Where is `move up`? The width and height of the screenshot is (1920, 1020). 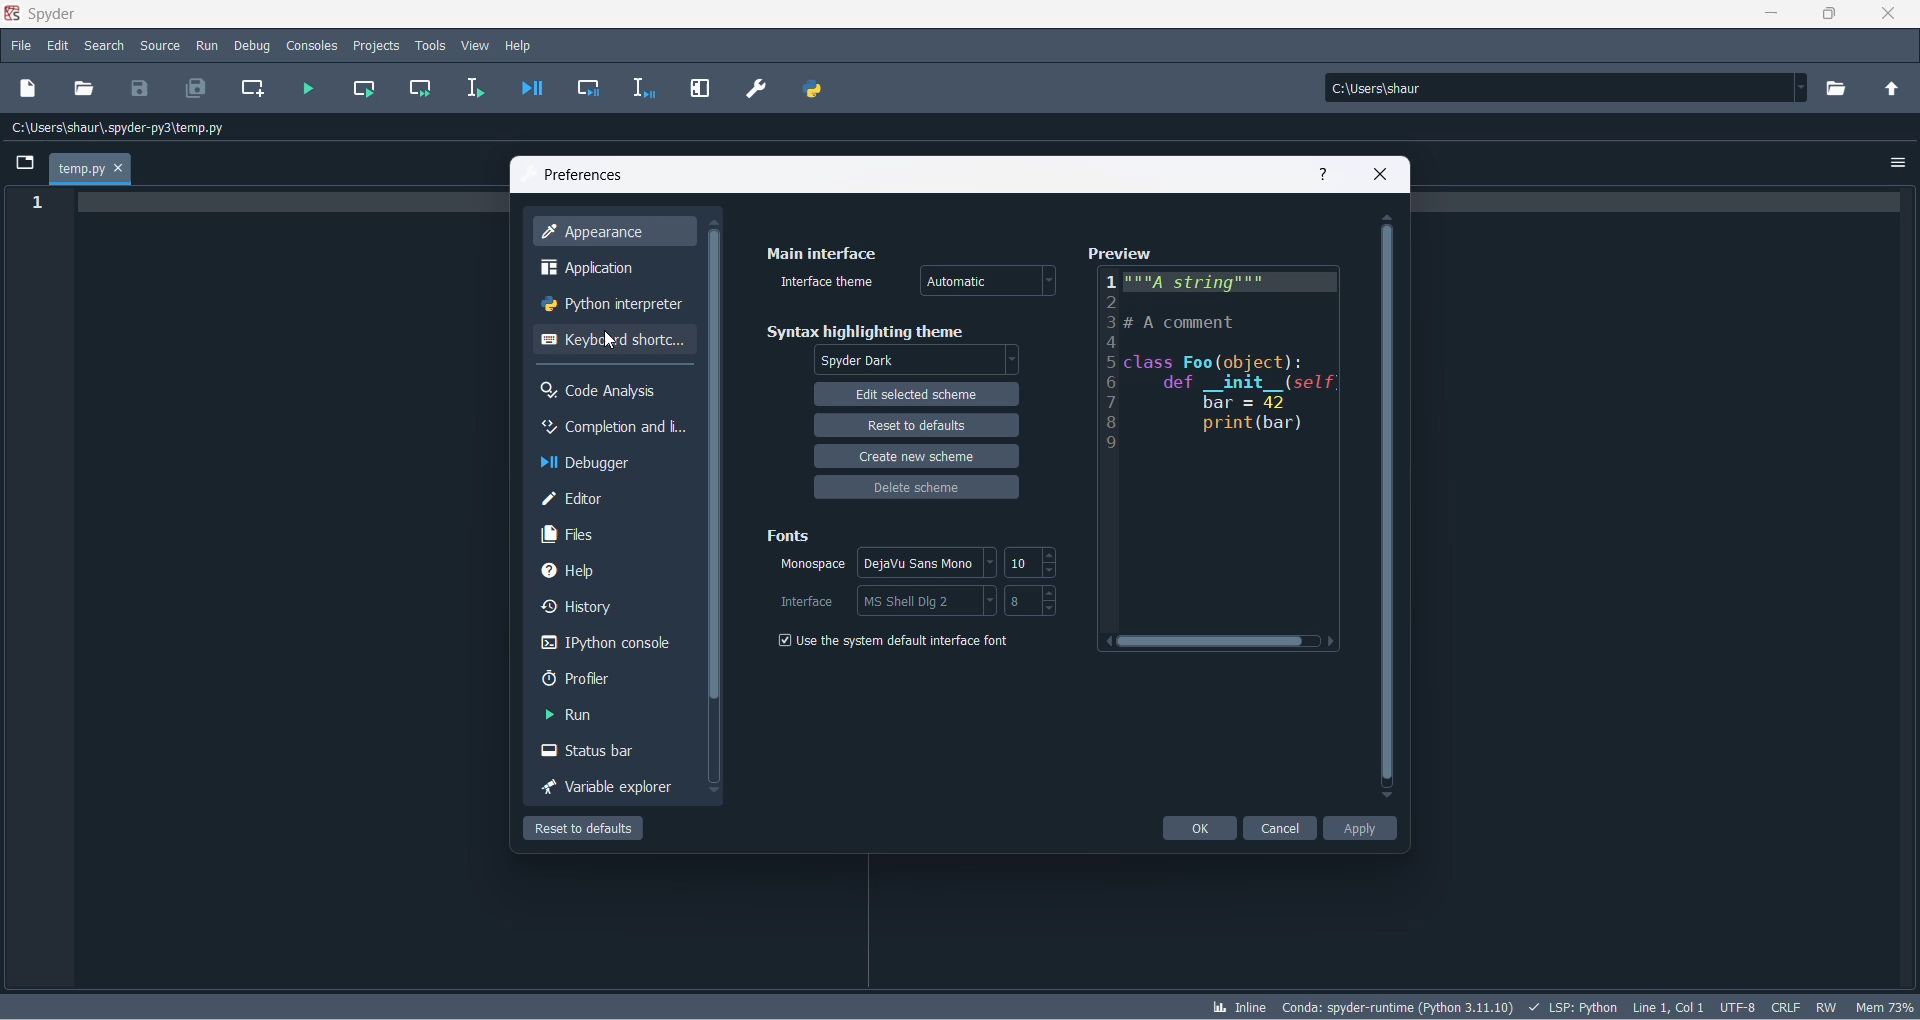 move up is located at coordinates (713, 223).